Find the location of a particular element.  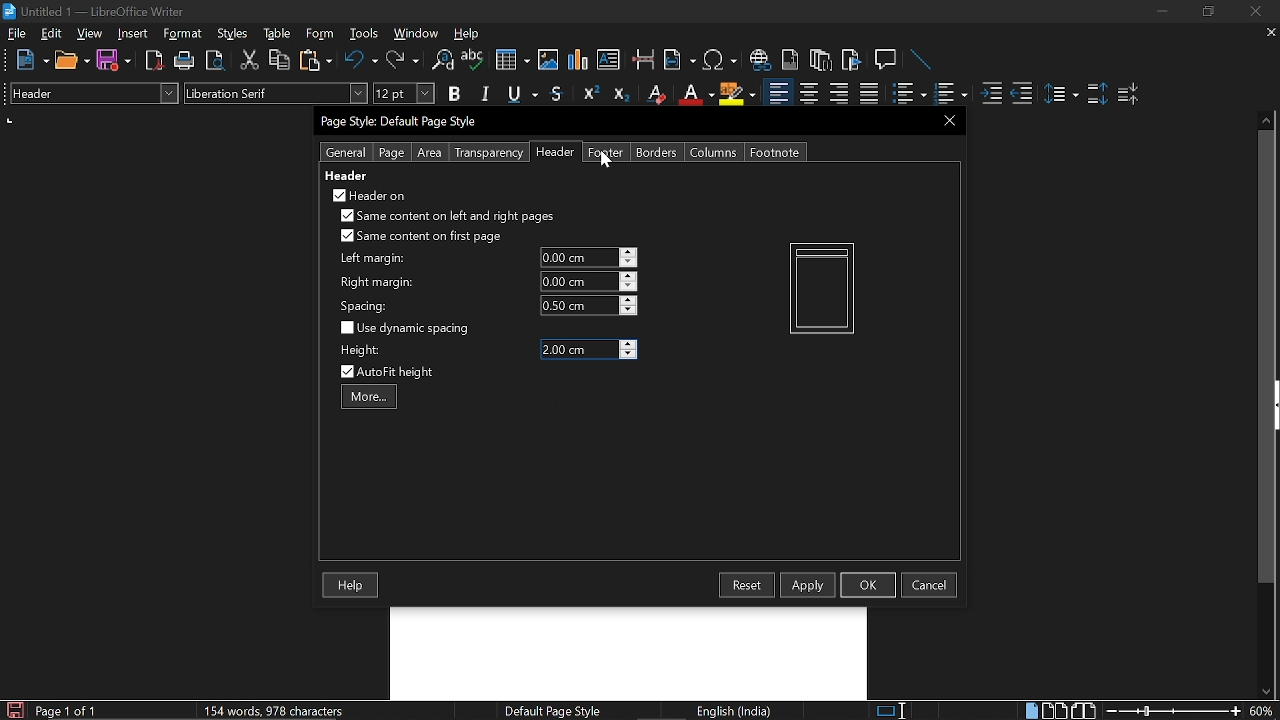

Auto fit height is located at coordinates (400, 372).